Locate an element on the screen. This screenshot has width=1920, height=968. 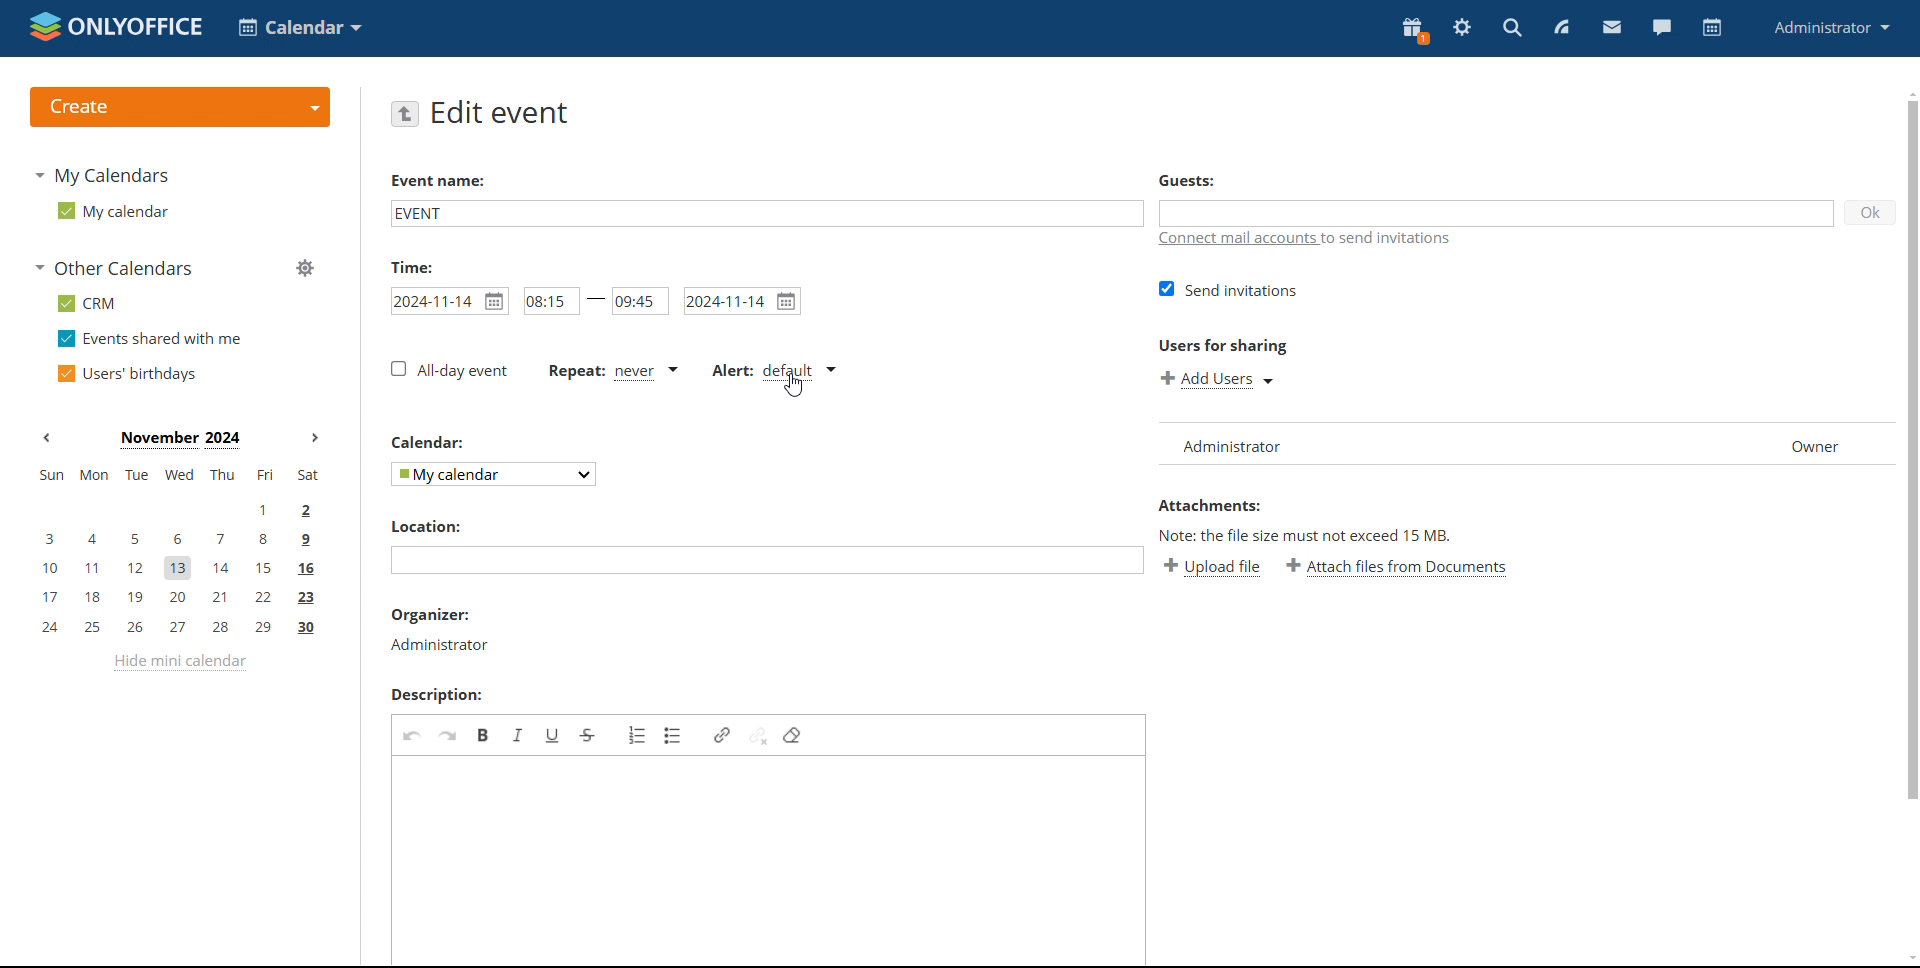
select calendar is located at coordinates (491, 474).